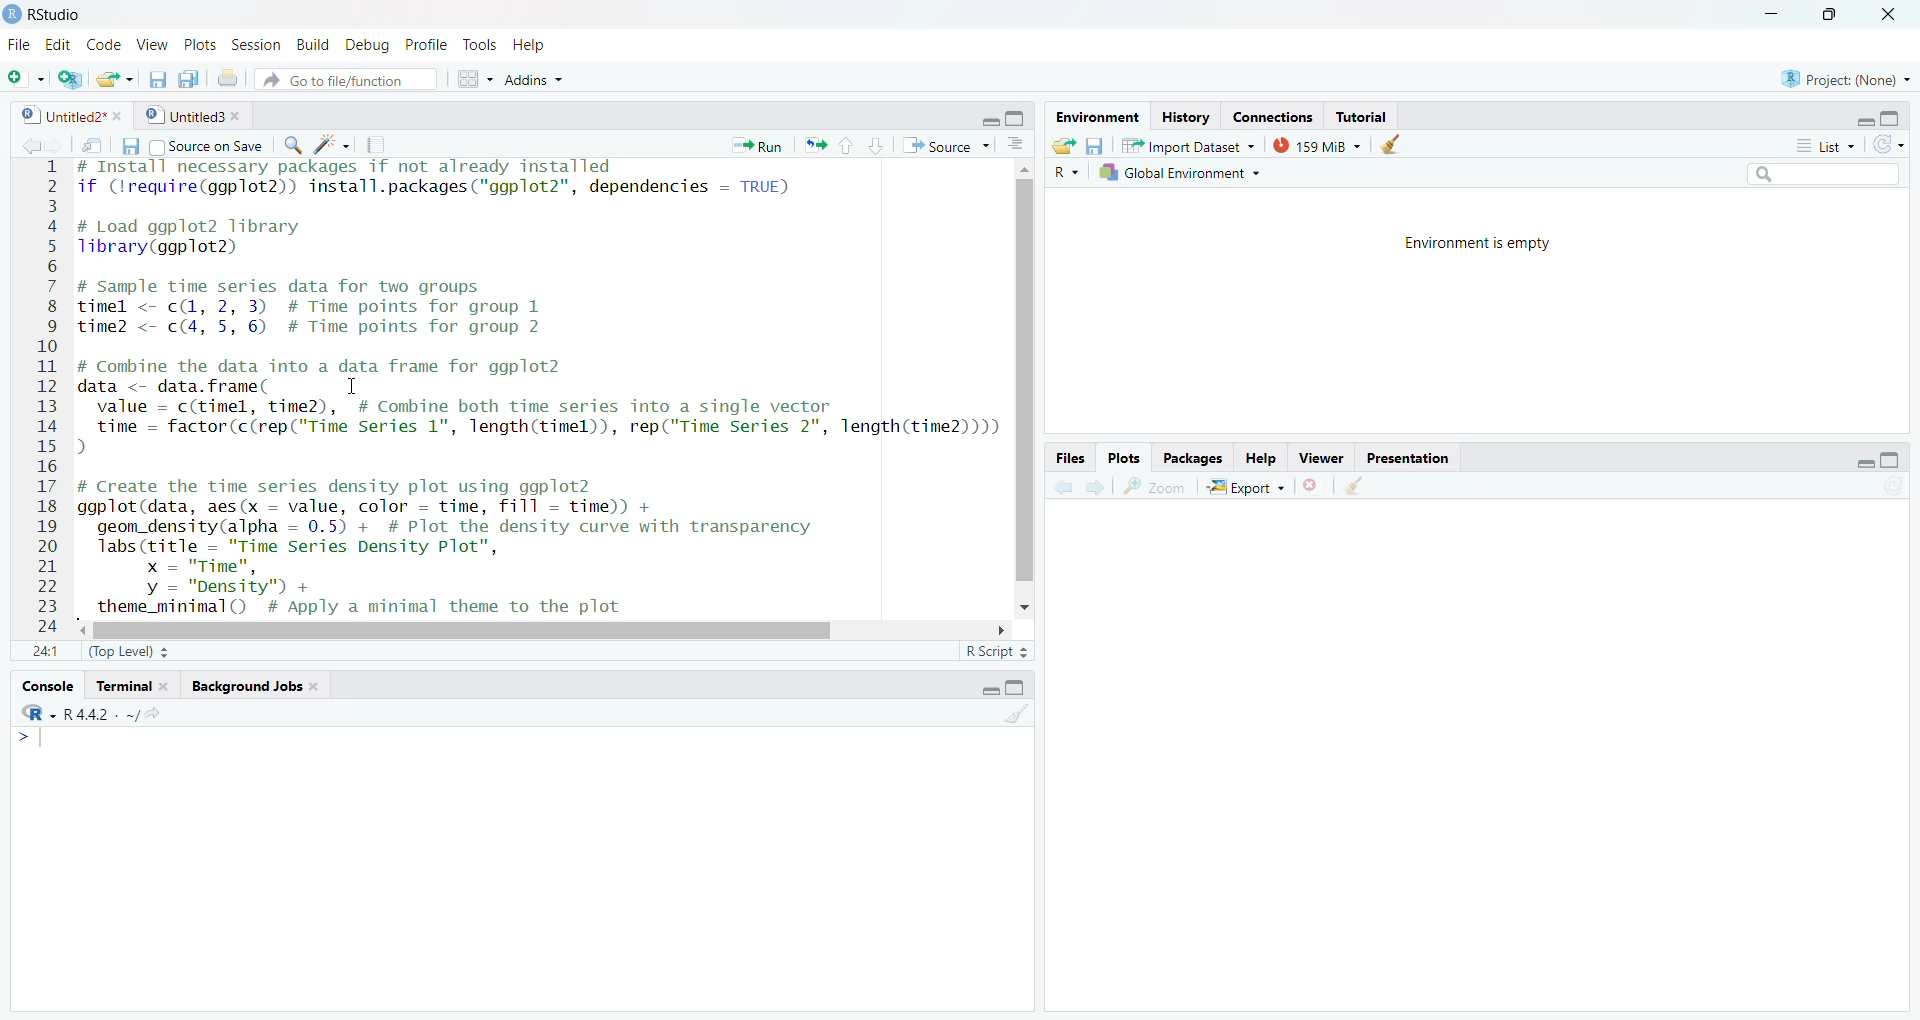  Describe the element at coordinates (1246, 486) in the screenshot. I see `Export ` at that location.